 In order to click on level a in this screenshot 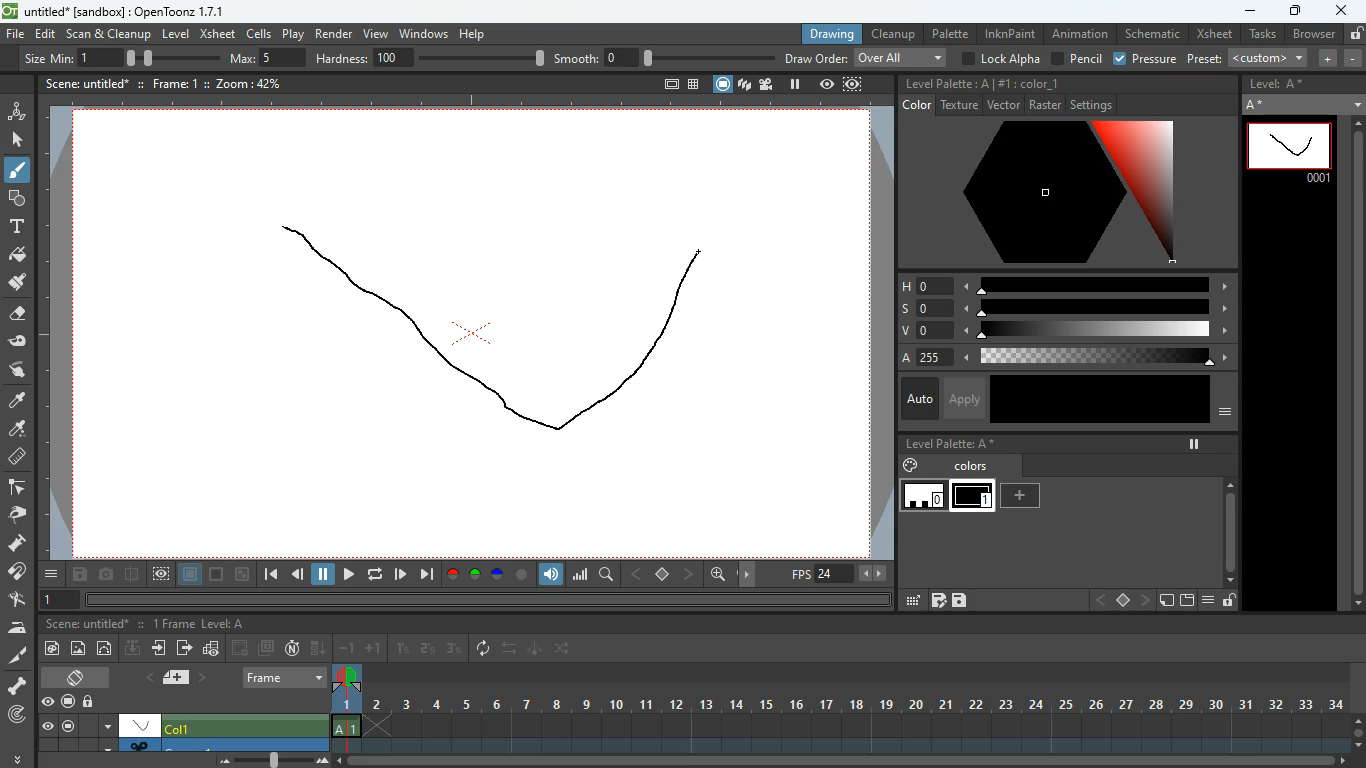, I will do `click(1281, 84)`.